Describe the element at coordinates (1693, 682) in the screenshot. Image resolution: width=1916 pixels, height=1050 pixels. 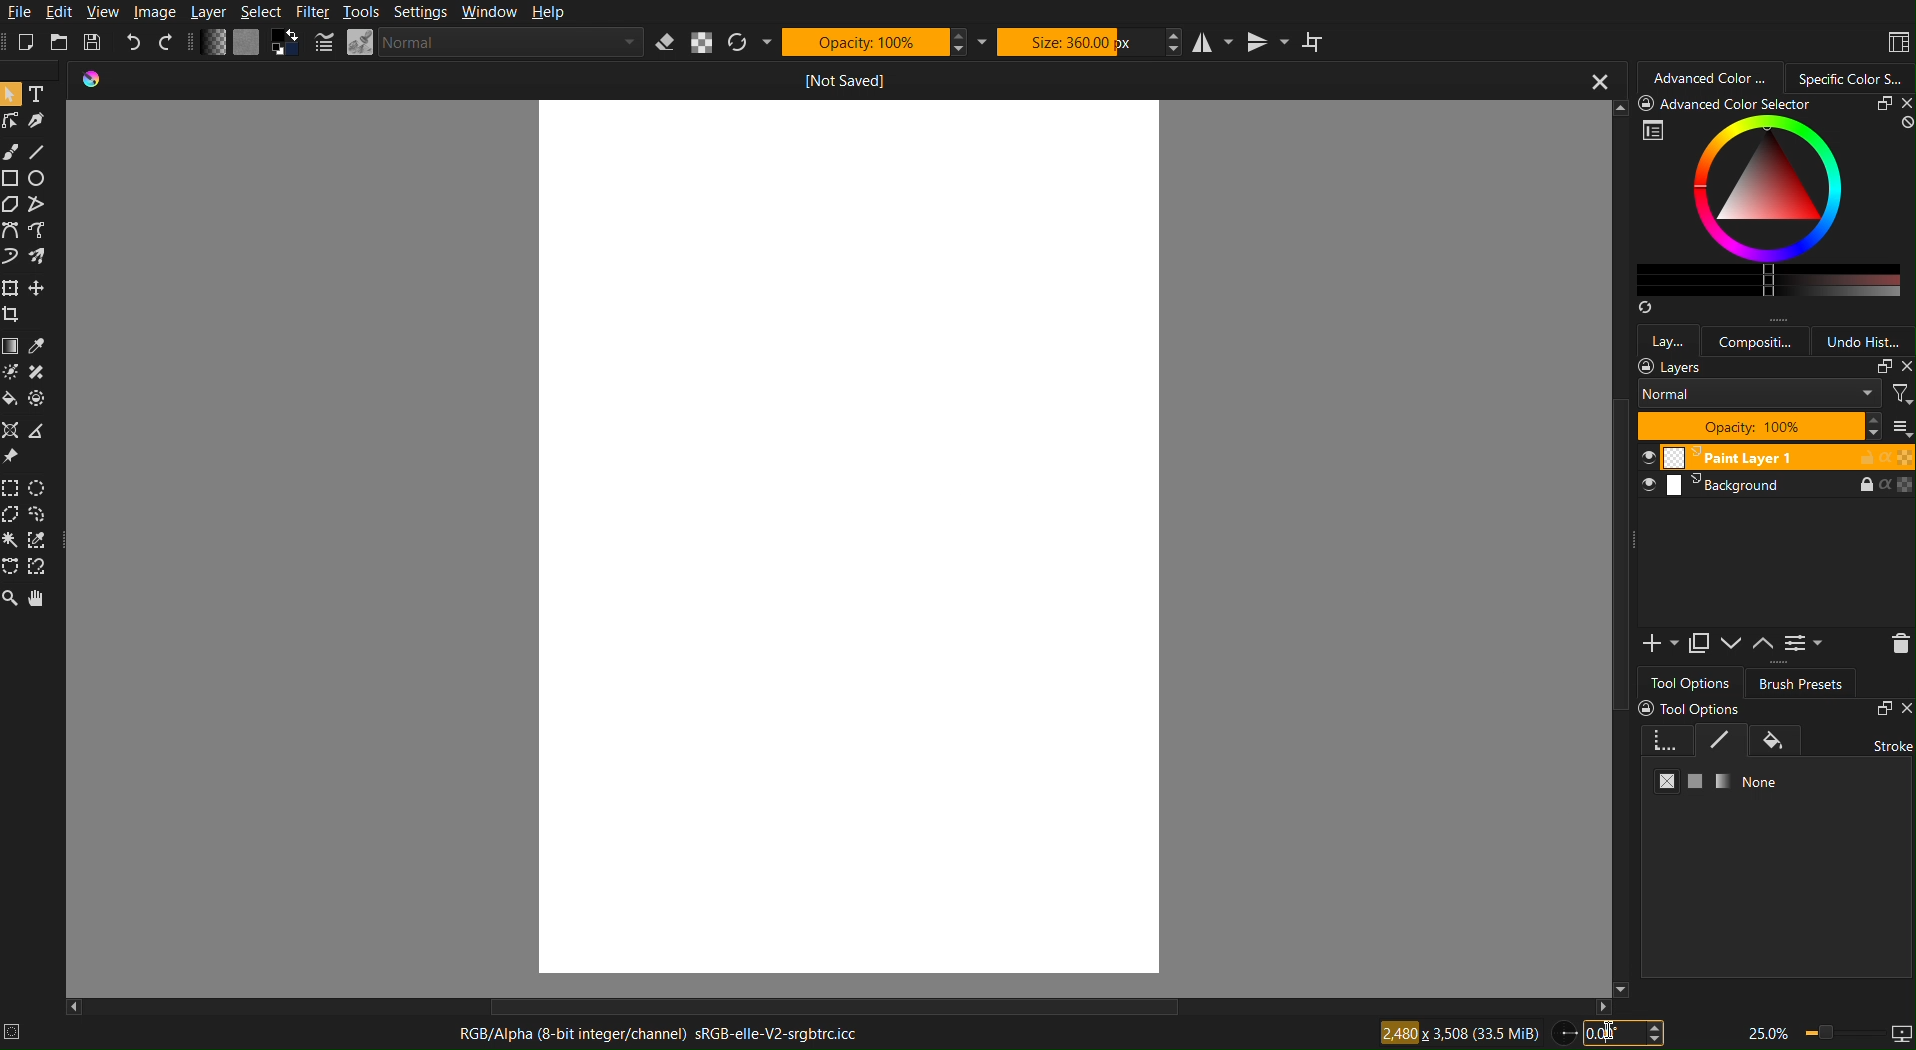
I see `Tool Options` at that location.